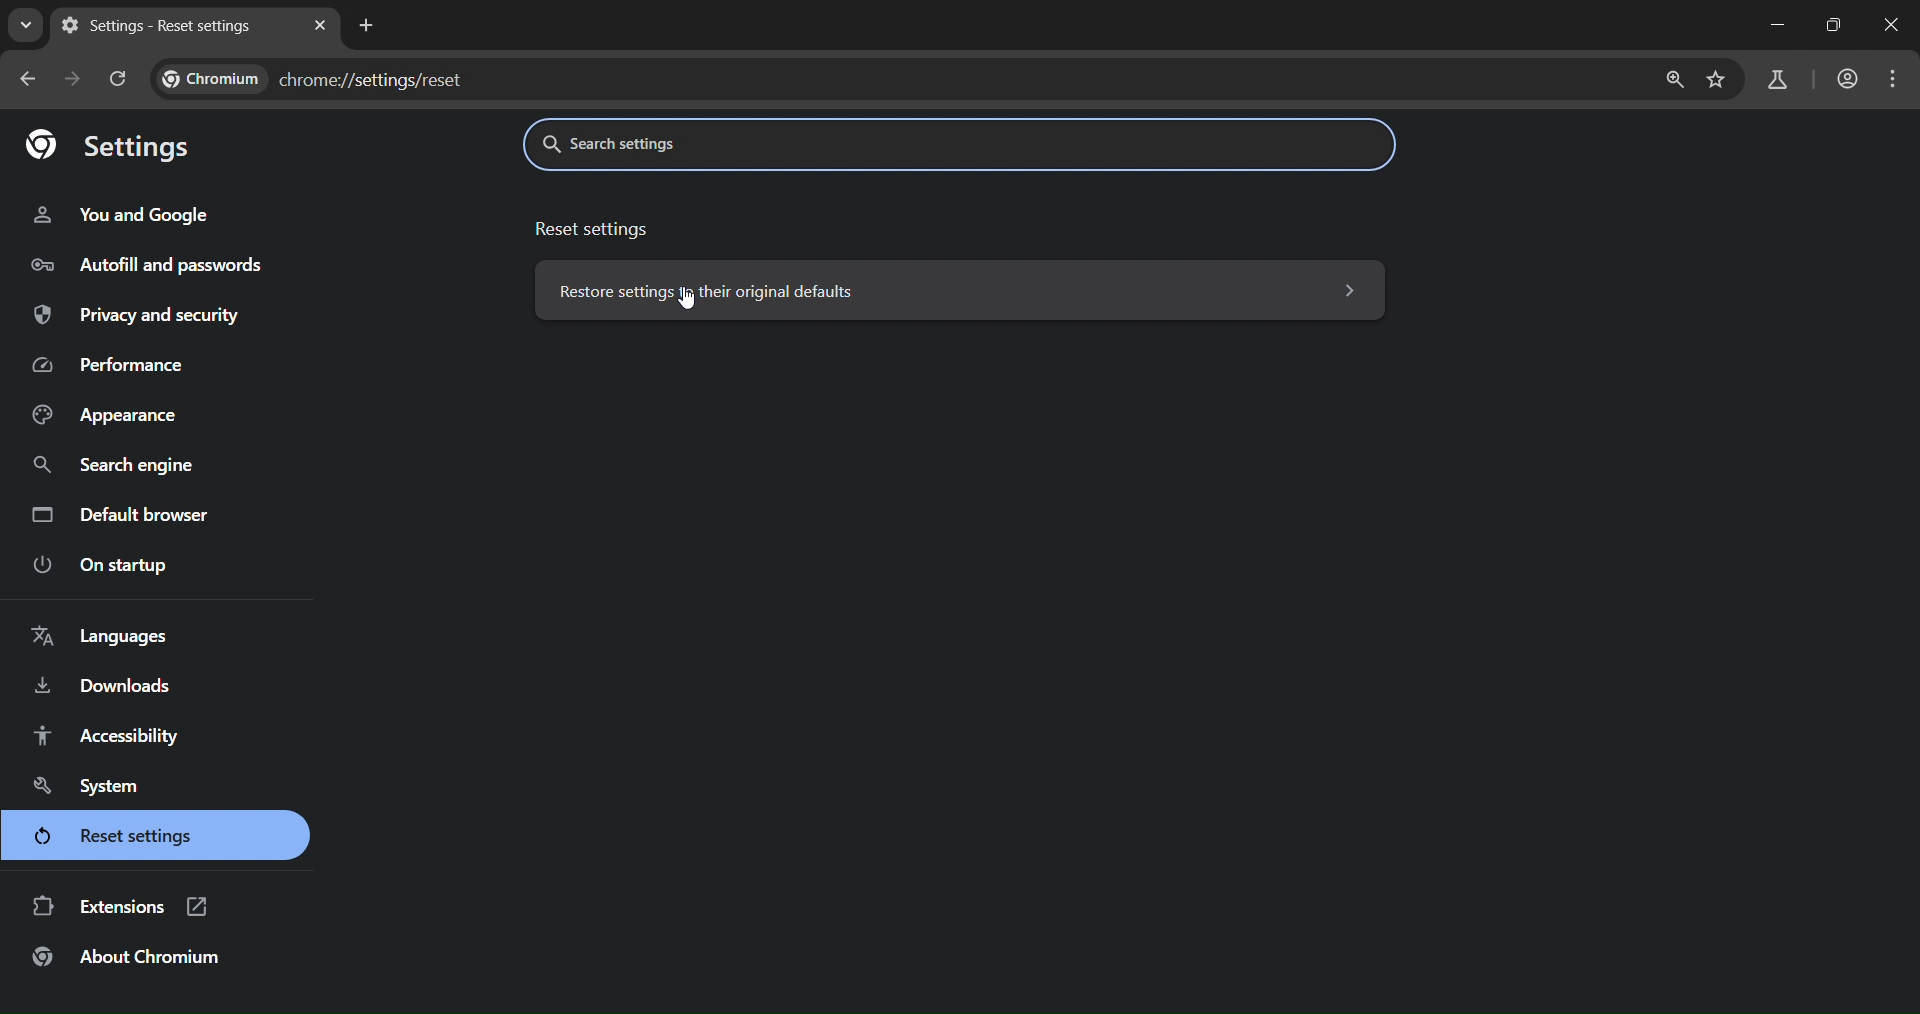  Describe the element at coordinates (1772, 80) in the screenshot. I see `search labs` at that location.